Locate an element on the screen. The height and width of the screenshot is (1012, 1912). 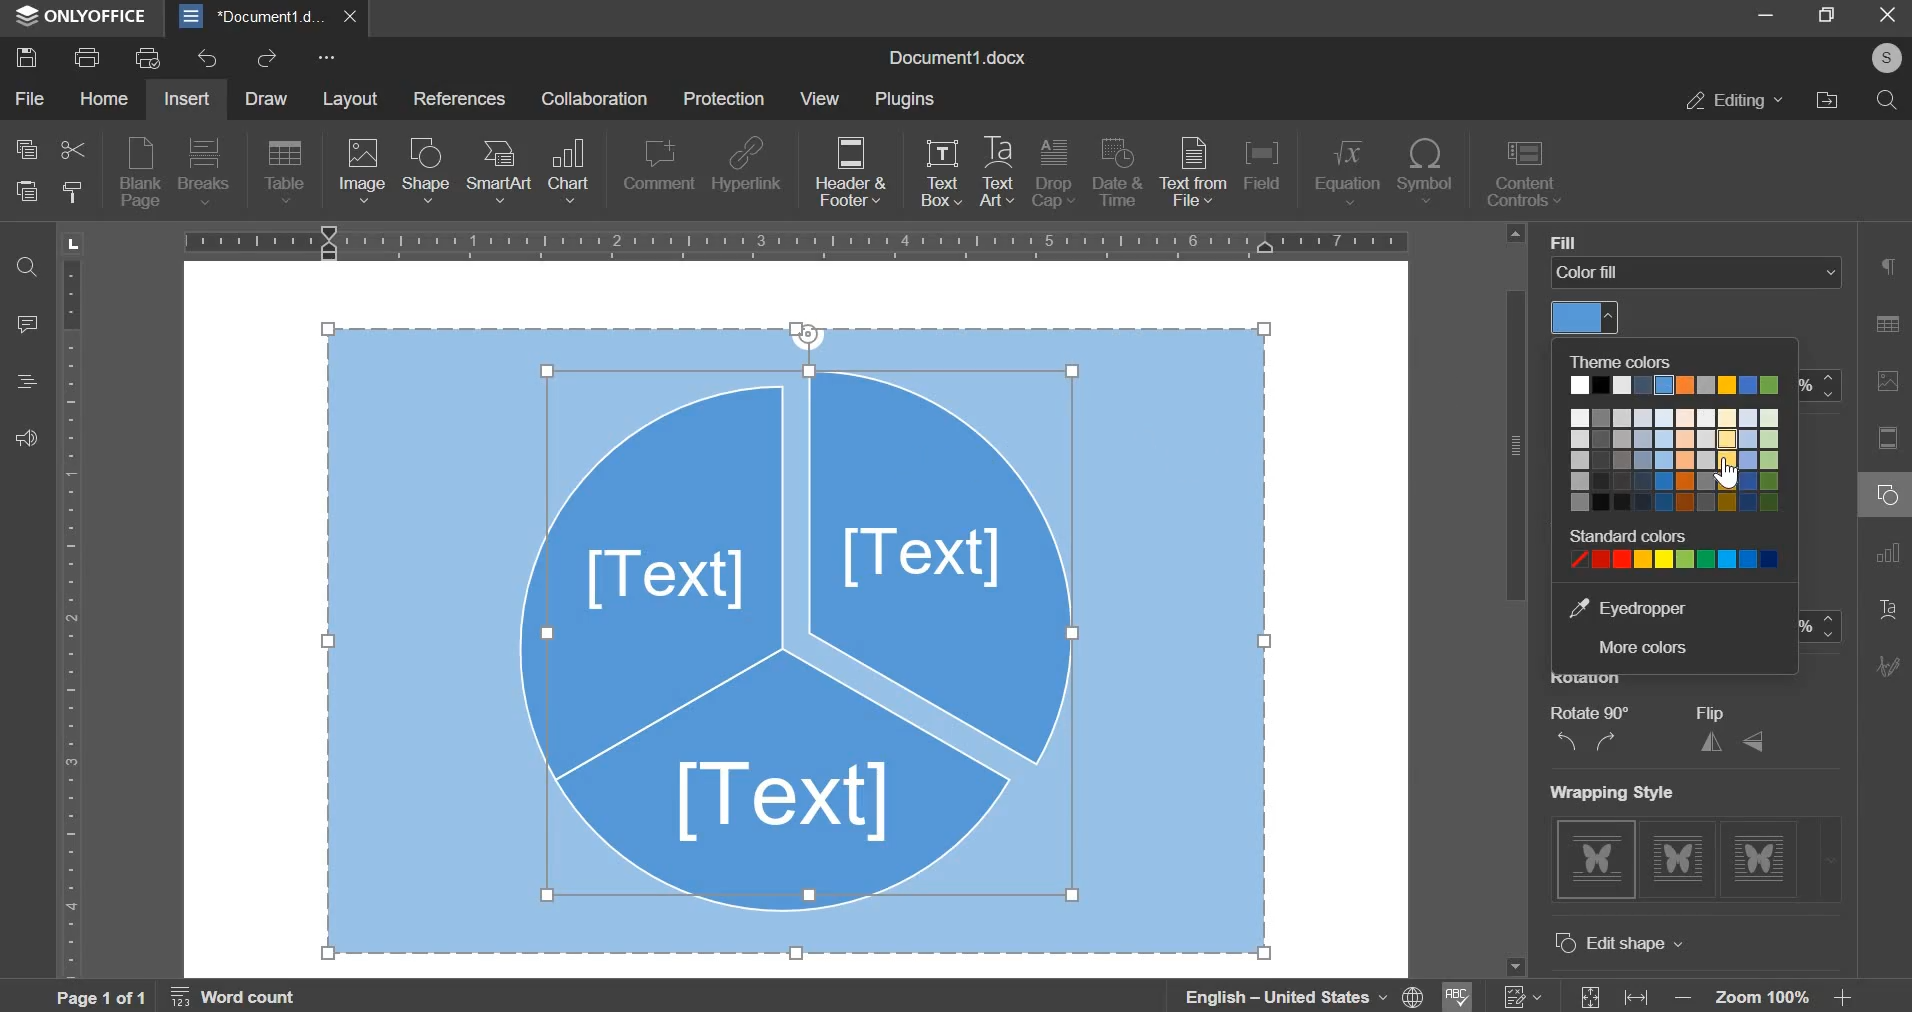
eyedropper is located at coordinates (1643, 606).